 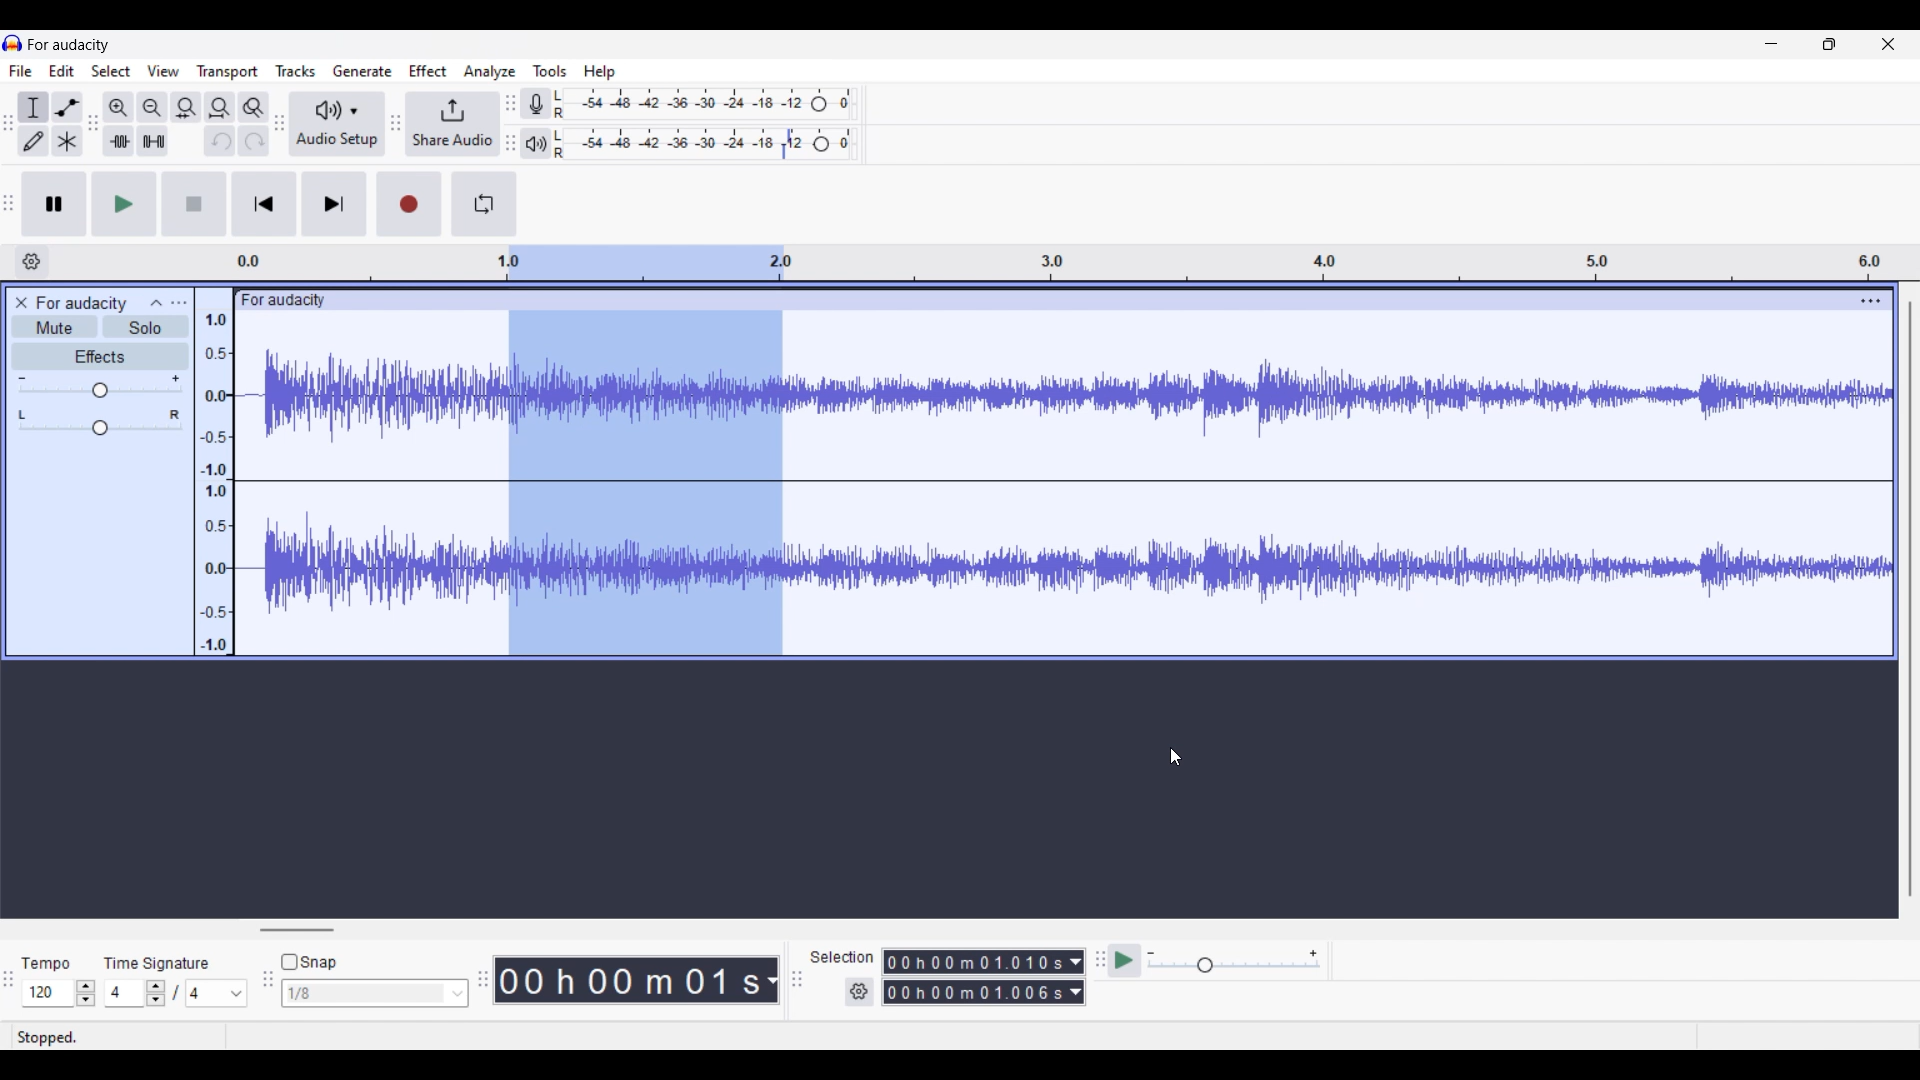 I want to click on Close track, so click(x=21, y=303).